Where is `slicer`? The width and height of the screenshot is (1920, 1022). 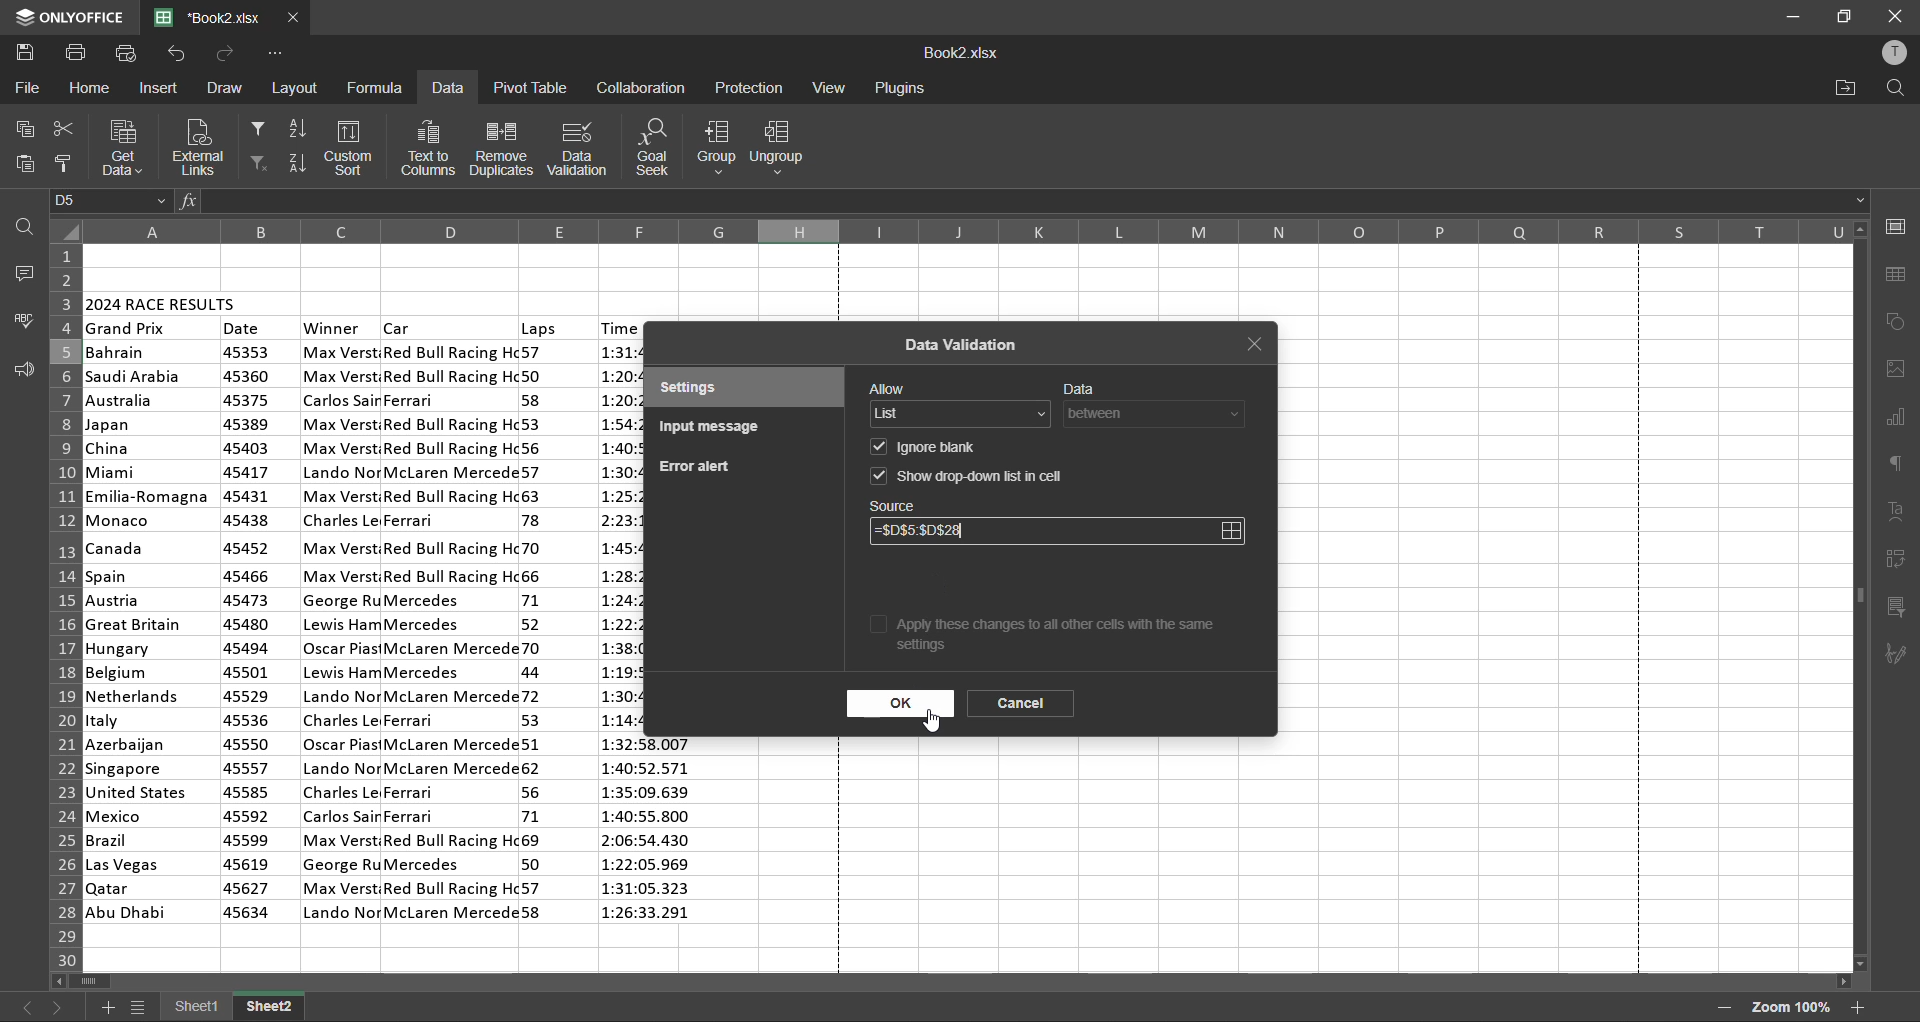
slicer is located at coordinates (1898, 609).